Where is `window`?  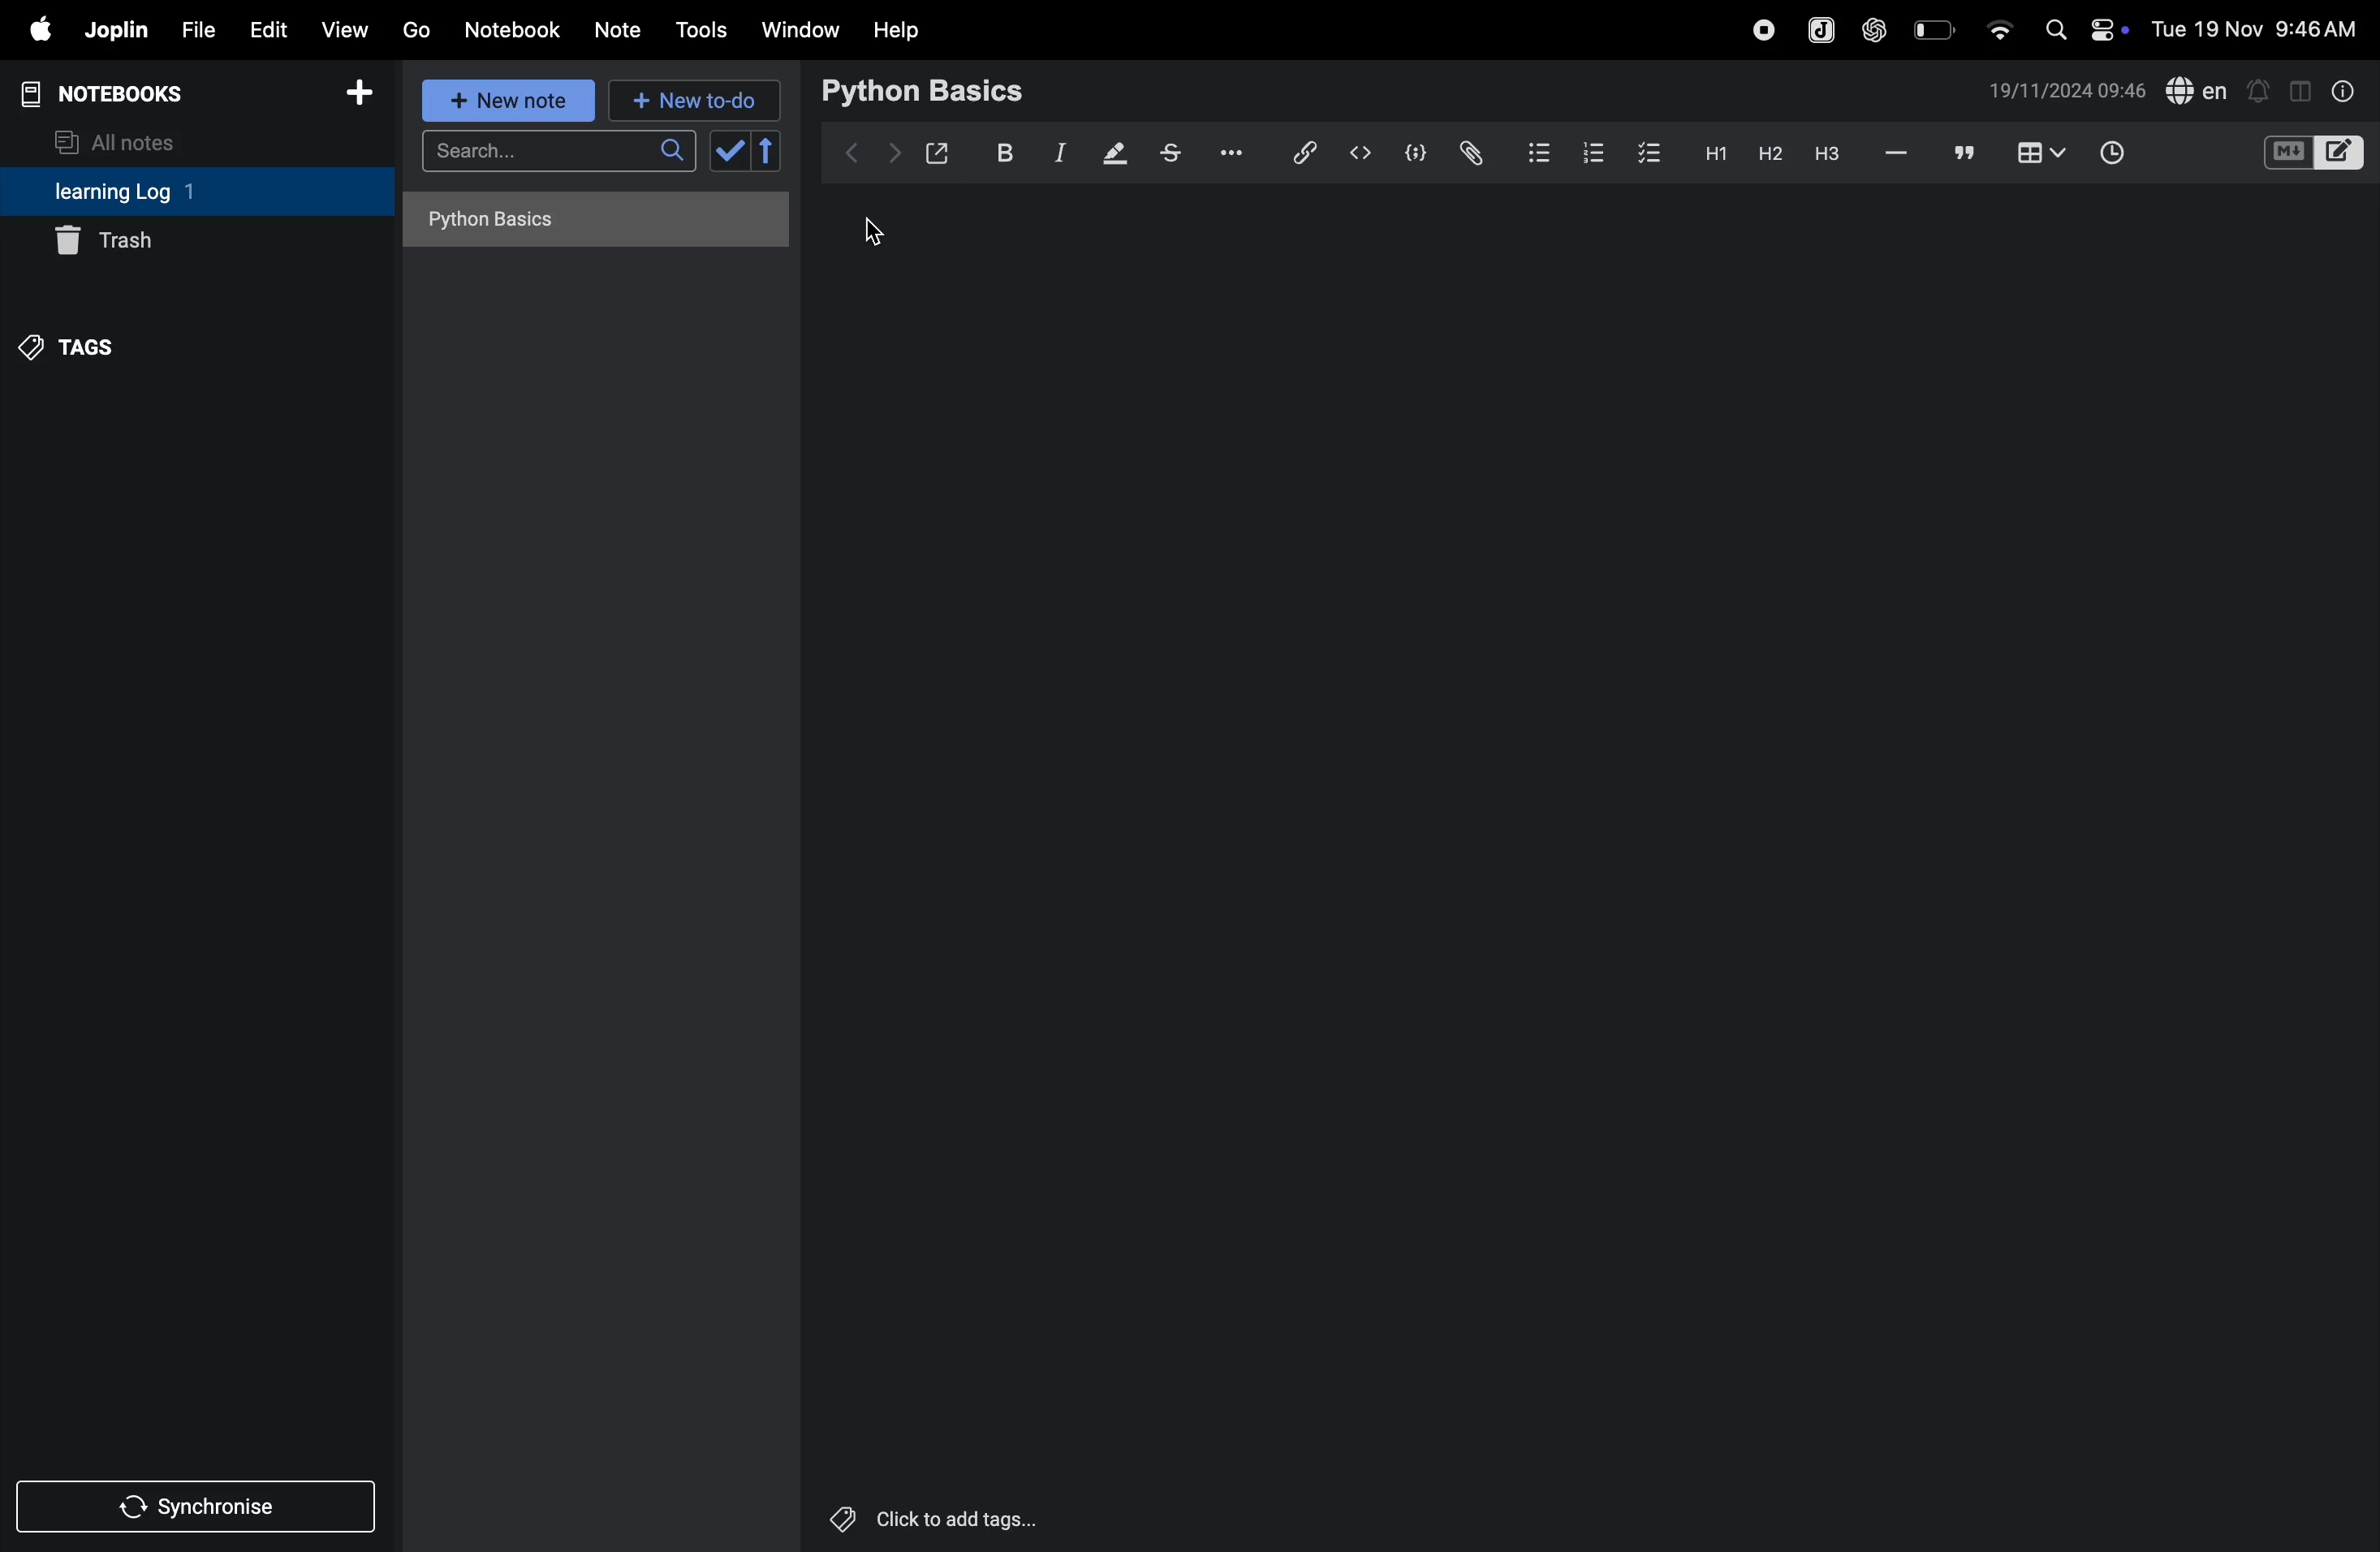 window is located at coordinates (801, 29).